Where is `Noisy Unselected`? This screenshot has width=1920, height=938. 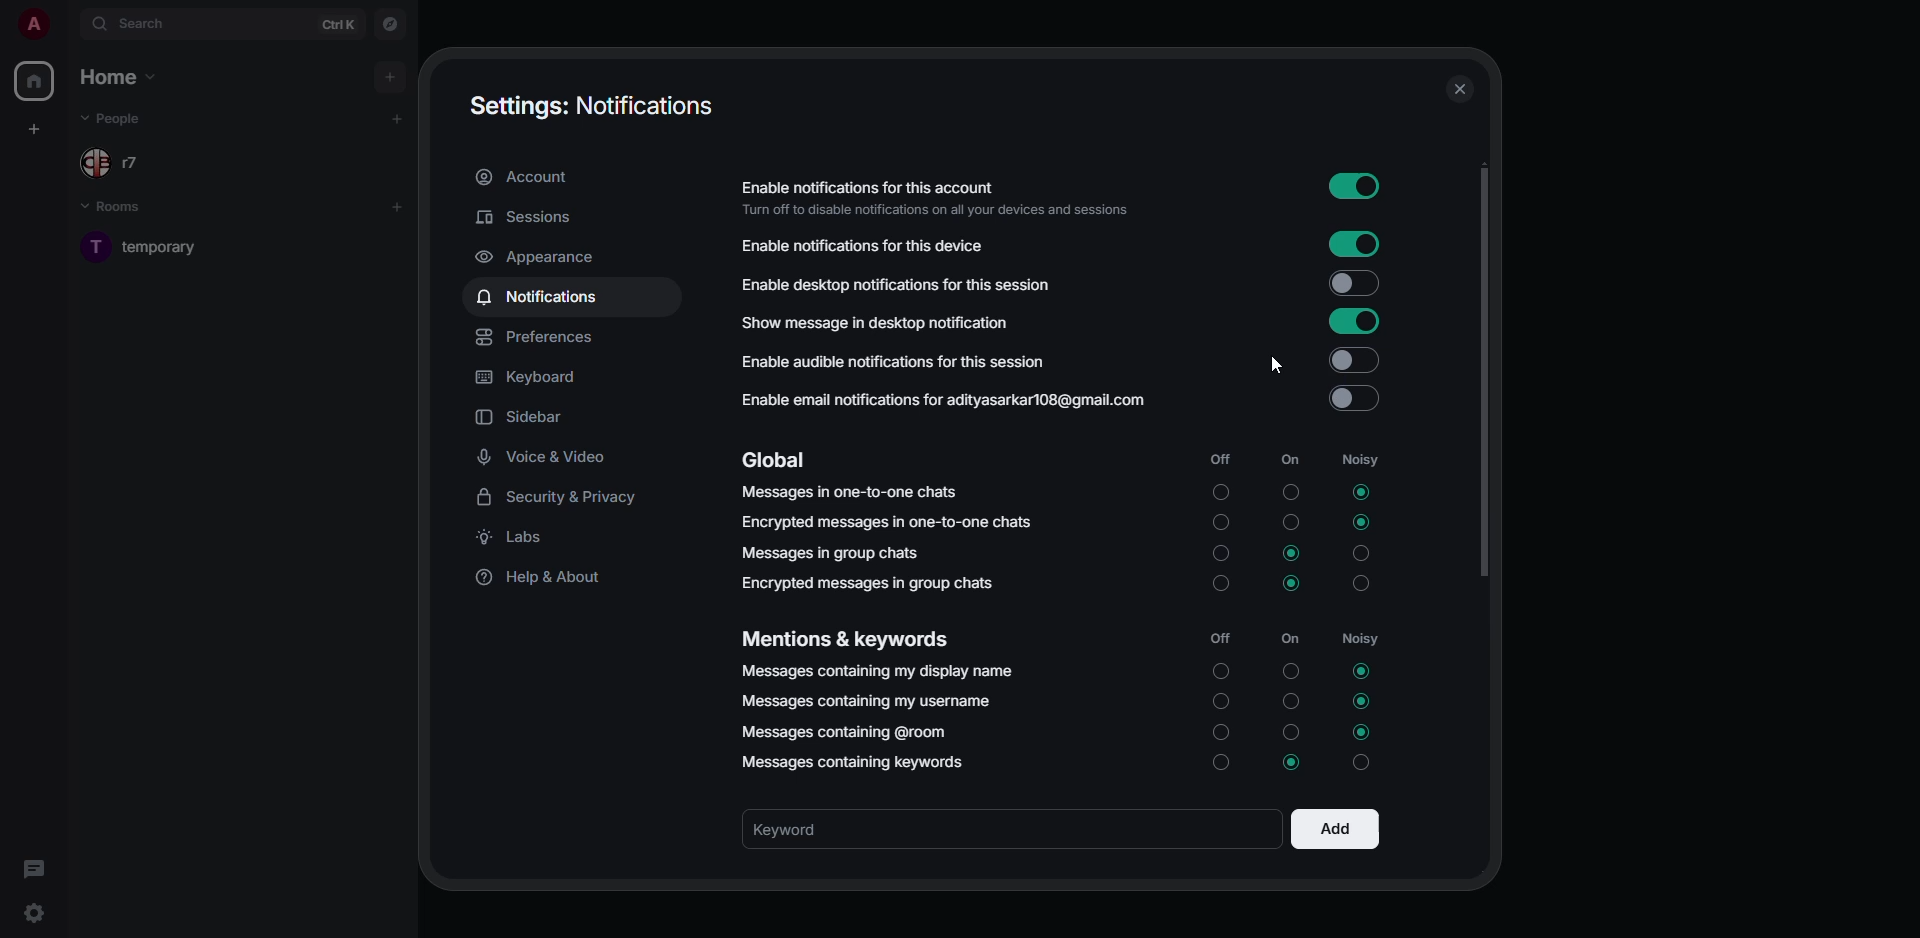
Noisy Unselected is located at coordinates (1363, 583).